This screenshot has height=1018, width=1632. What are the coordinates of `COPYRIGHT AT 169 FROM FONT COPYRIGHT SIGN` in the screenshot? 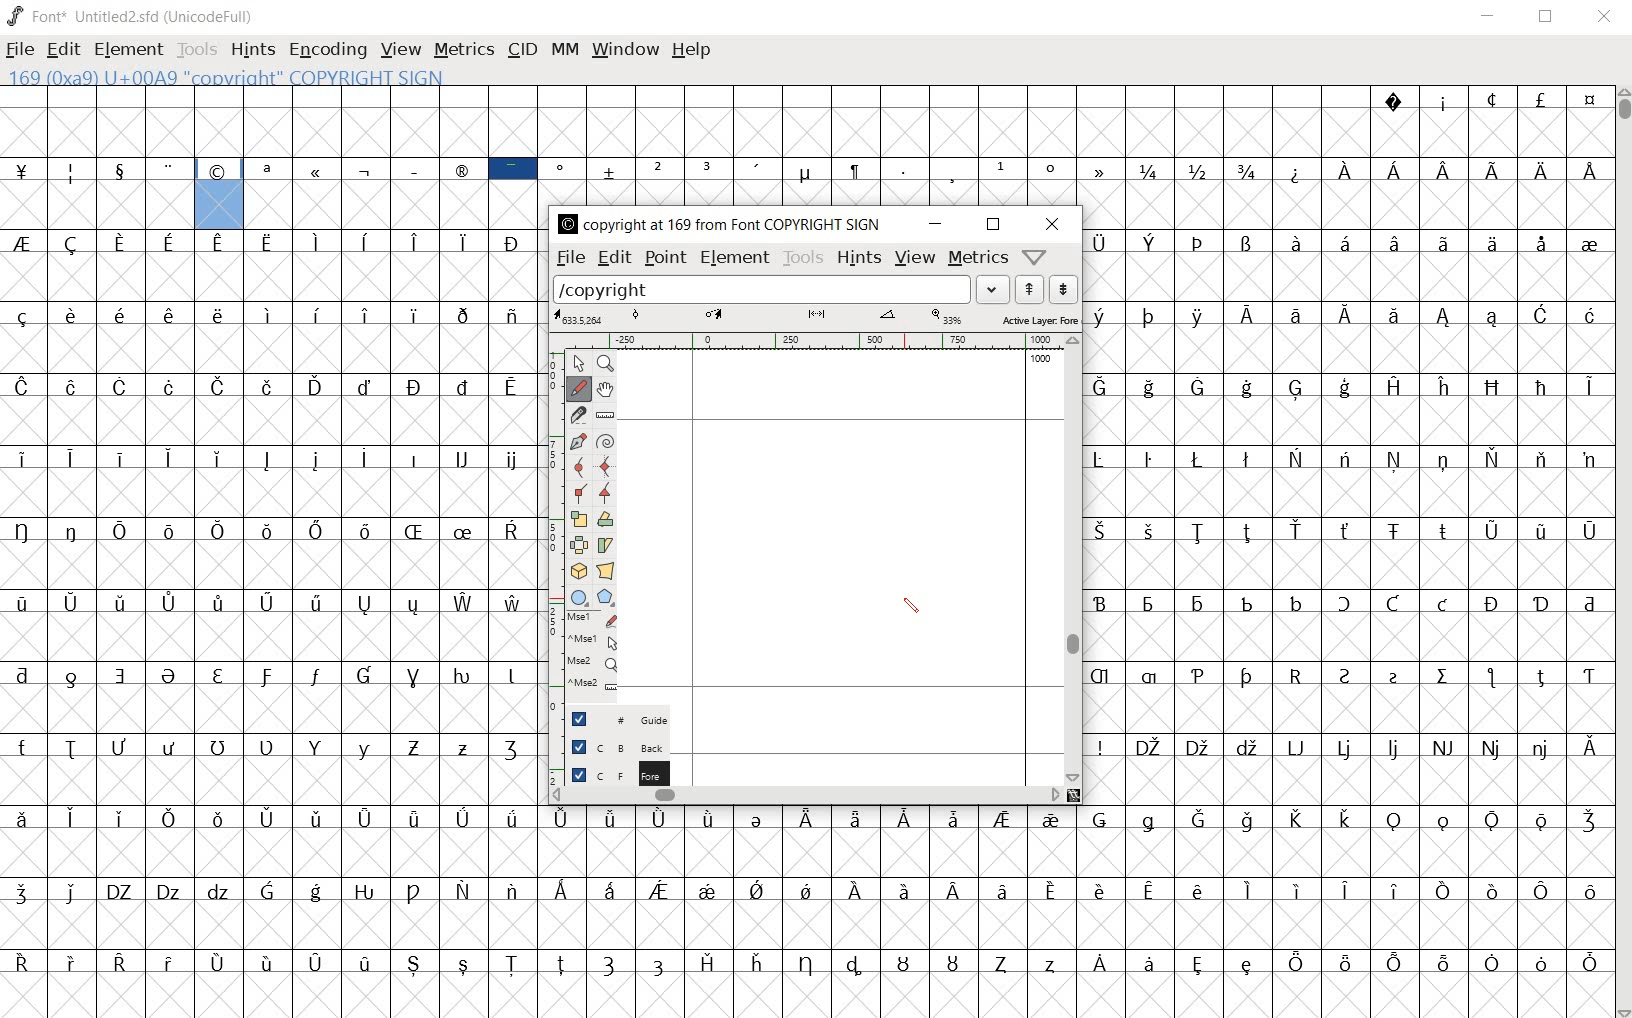 It's located at (718, 225).